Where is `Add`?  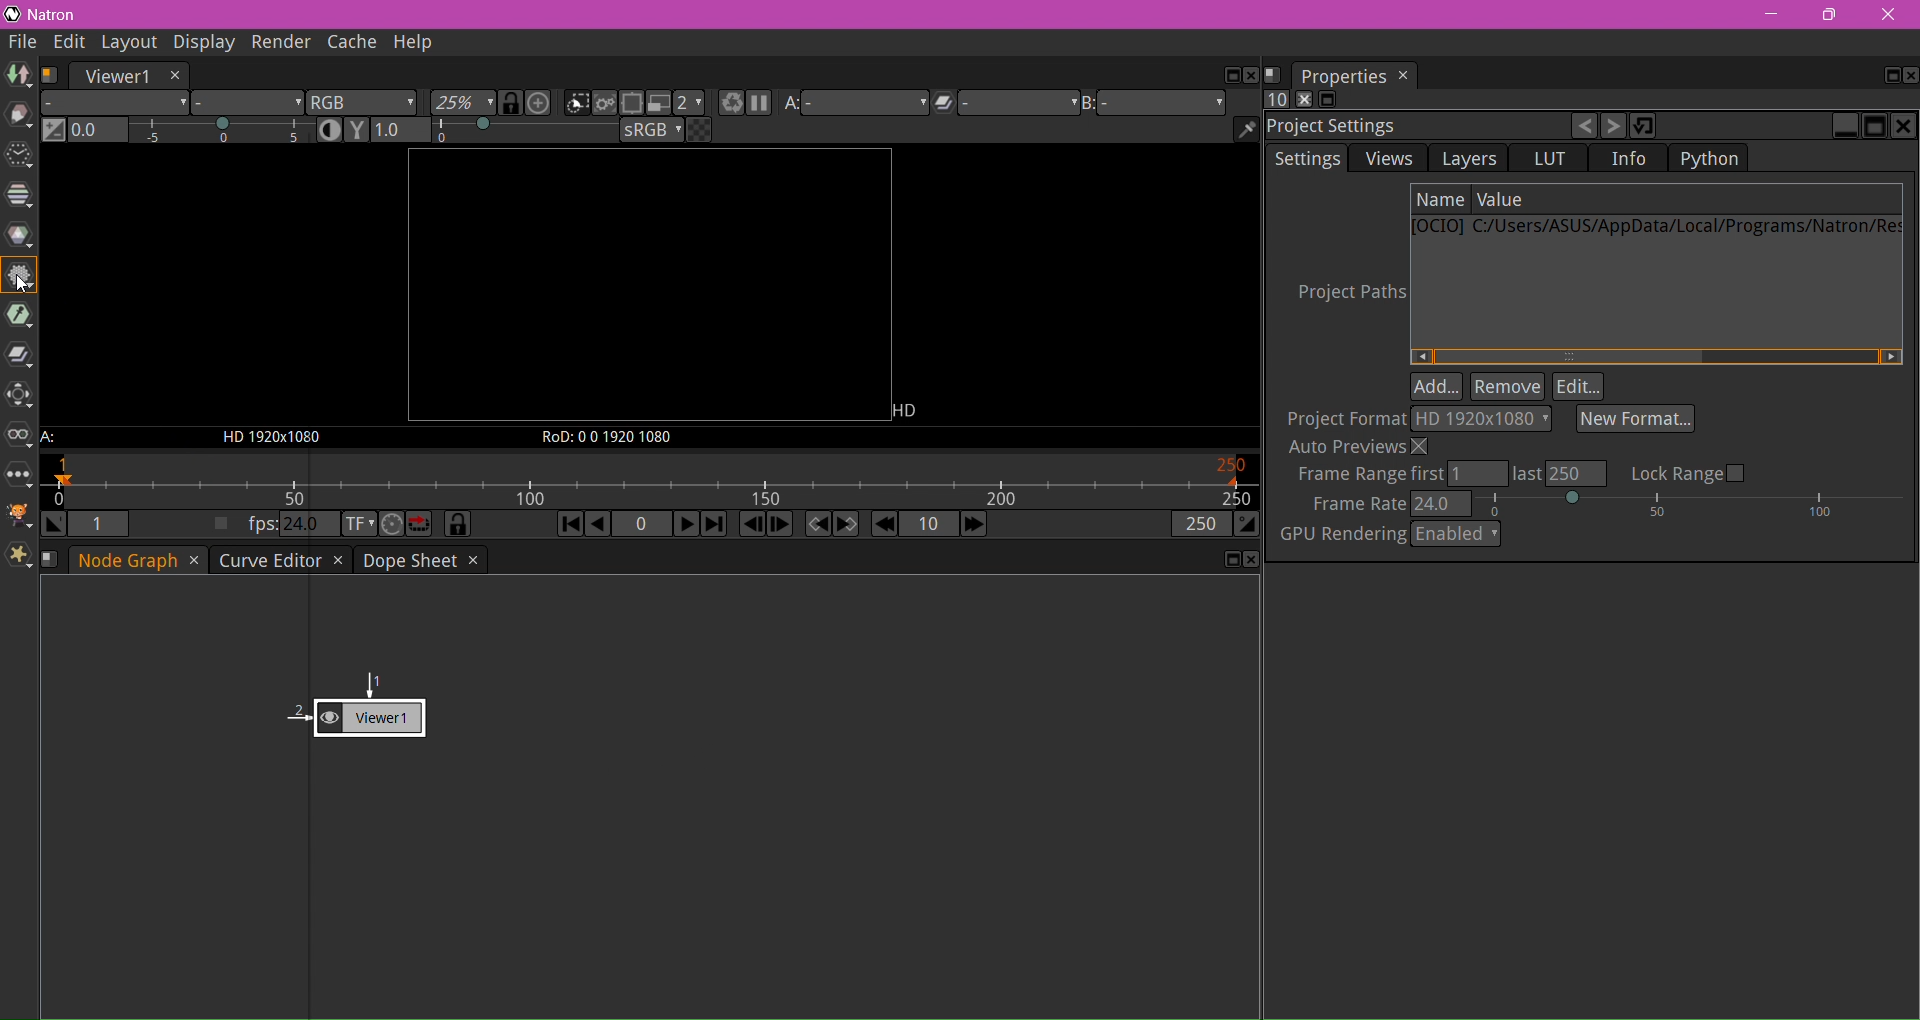
Add is located at coordinates (1438, 388).